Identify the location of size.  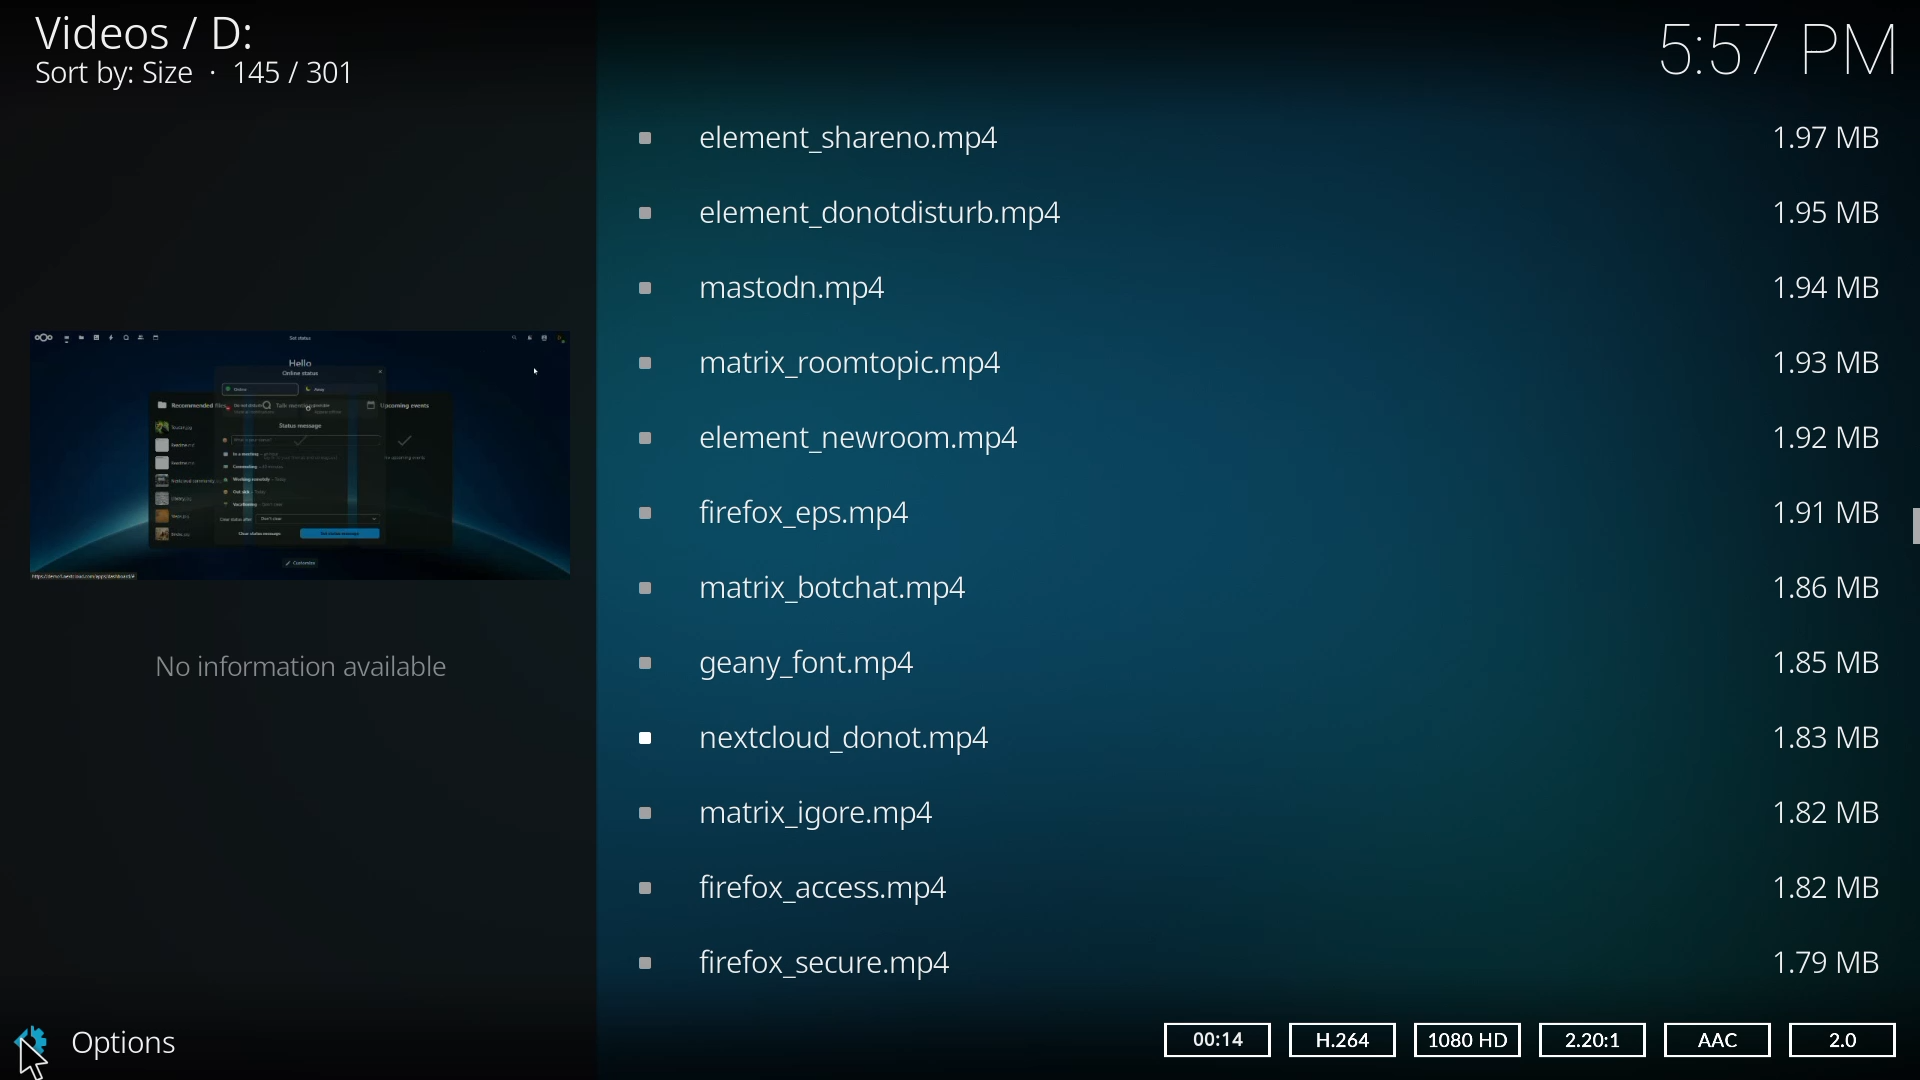
(1825, 887).